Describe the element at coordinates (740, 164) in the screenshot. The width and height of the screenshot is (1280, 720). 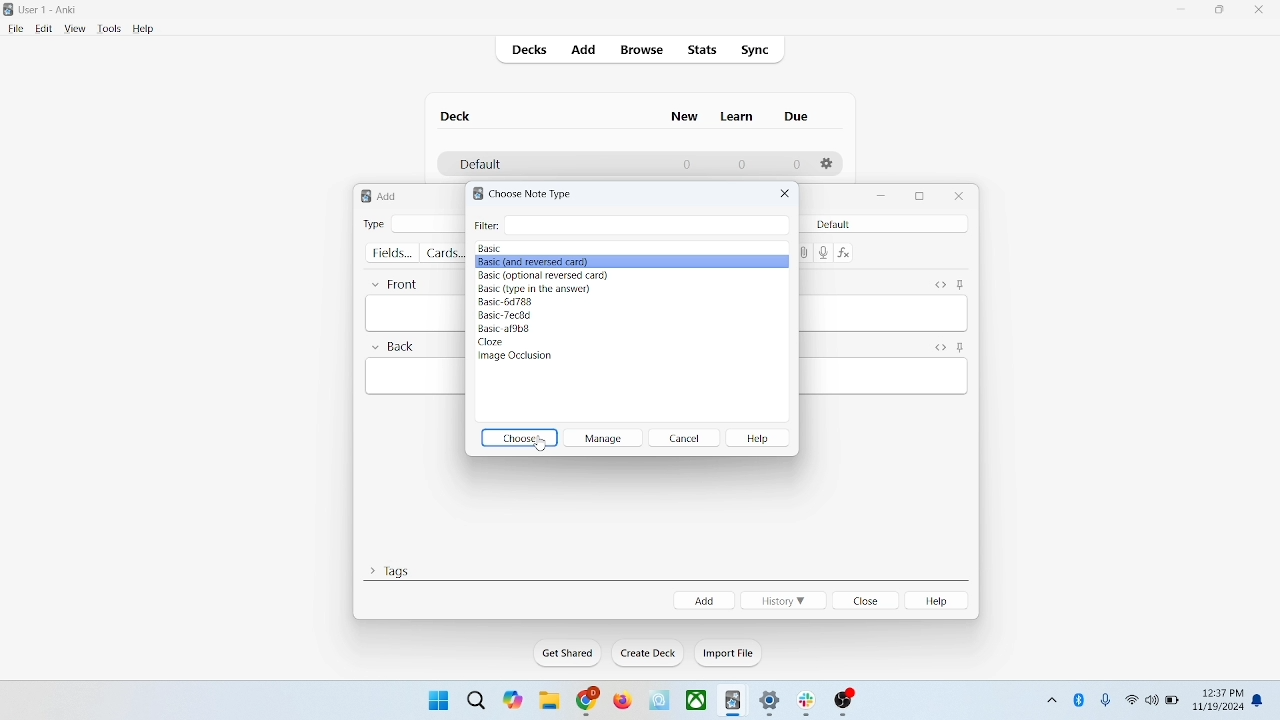
I see `0` at that location.